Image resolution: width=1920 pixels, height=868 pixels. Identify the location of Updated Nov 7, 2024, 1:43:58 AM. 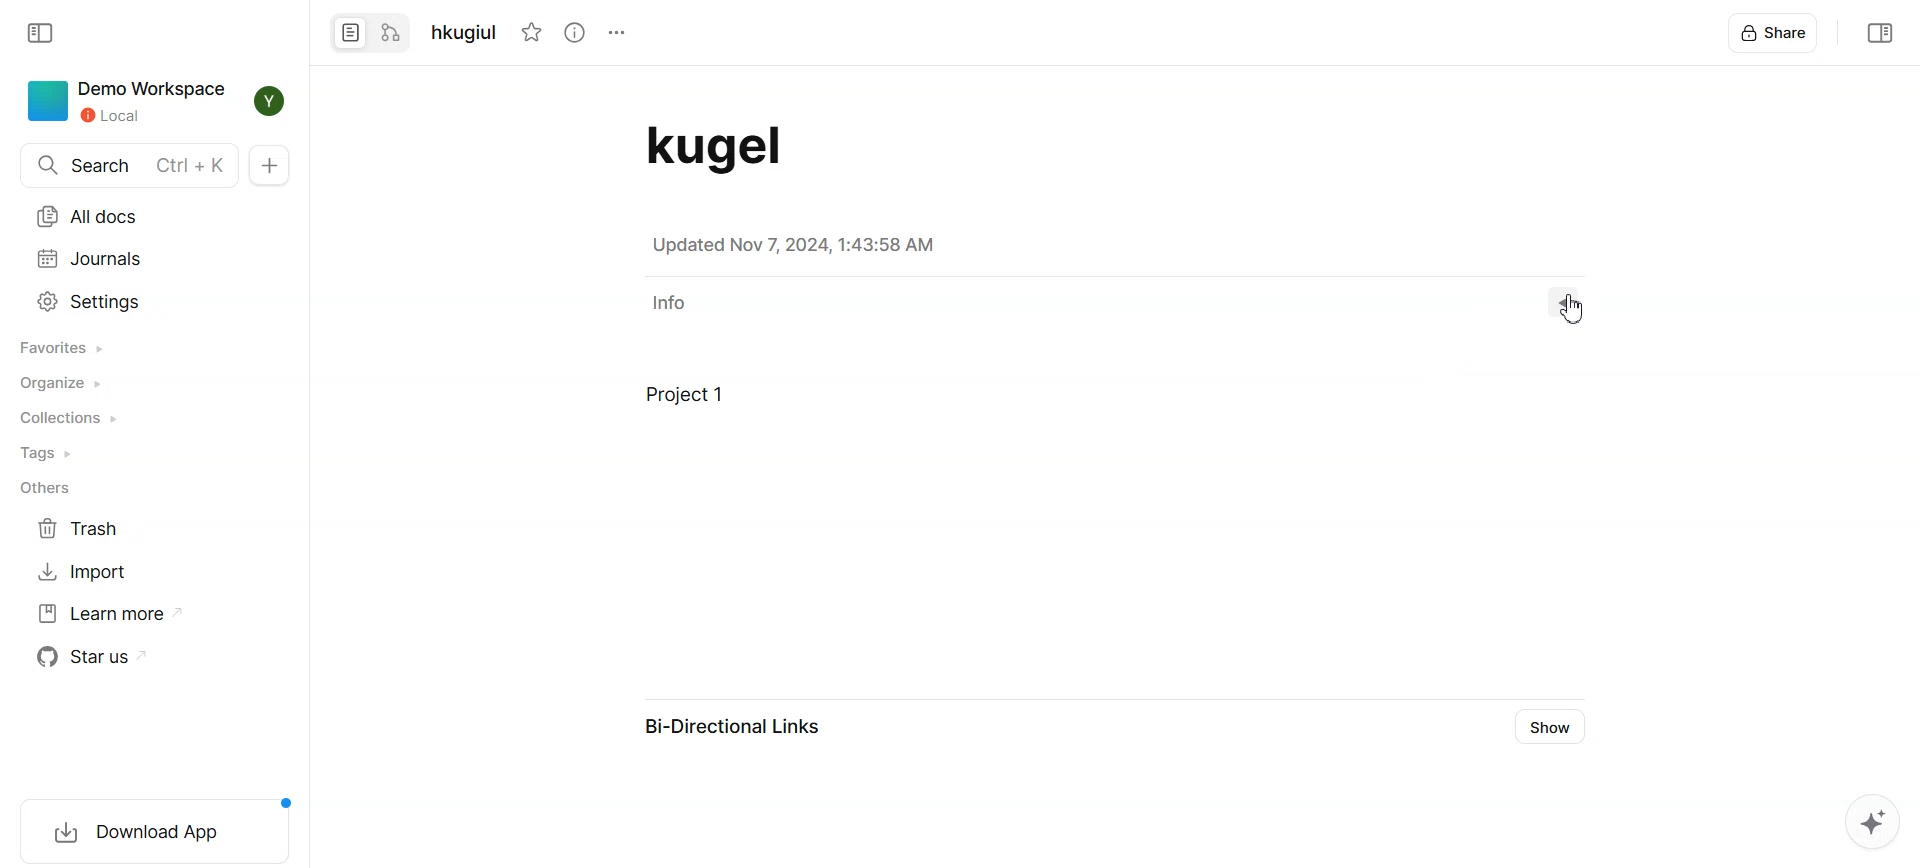
(797, 246).